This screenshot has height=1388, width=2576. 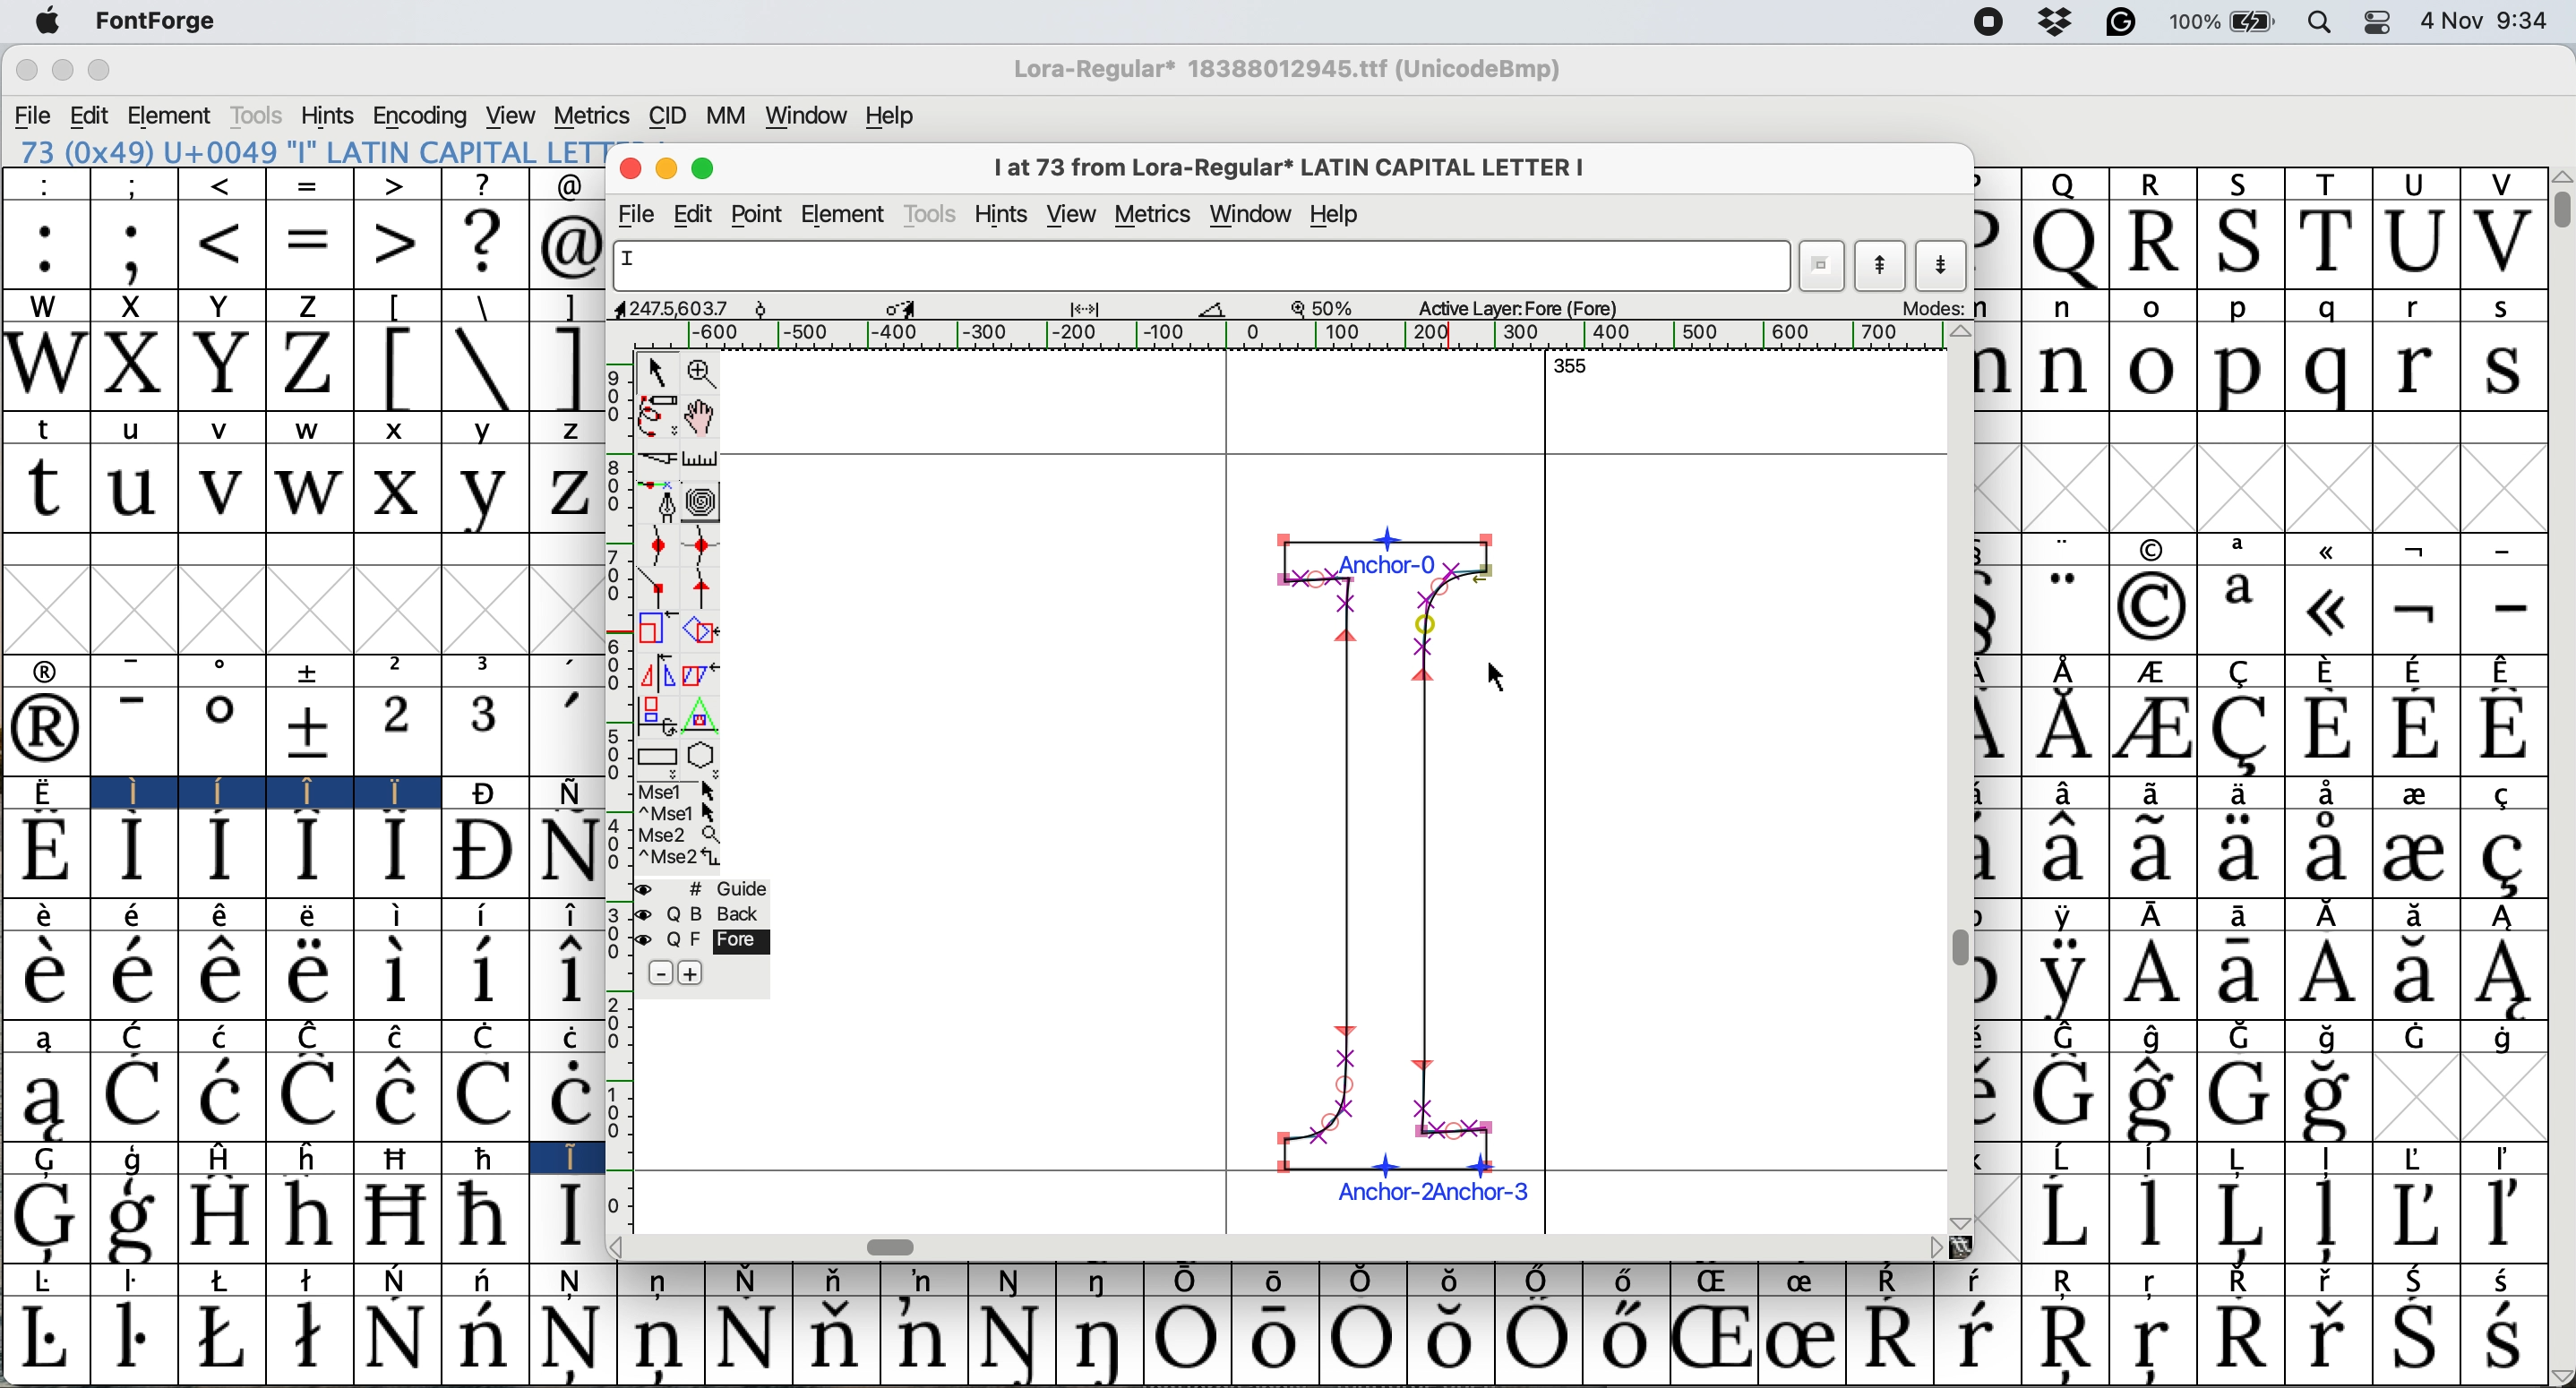 I want to click on help, so click(x=887, y=116).